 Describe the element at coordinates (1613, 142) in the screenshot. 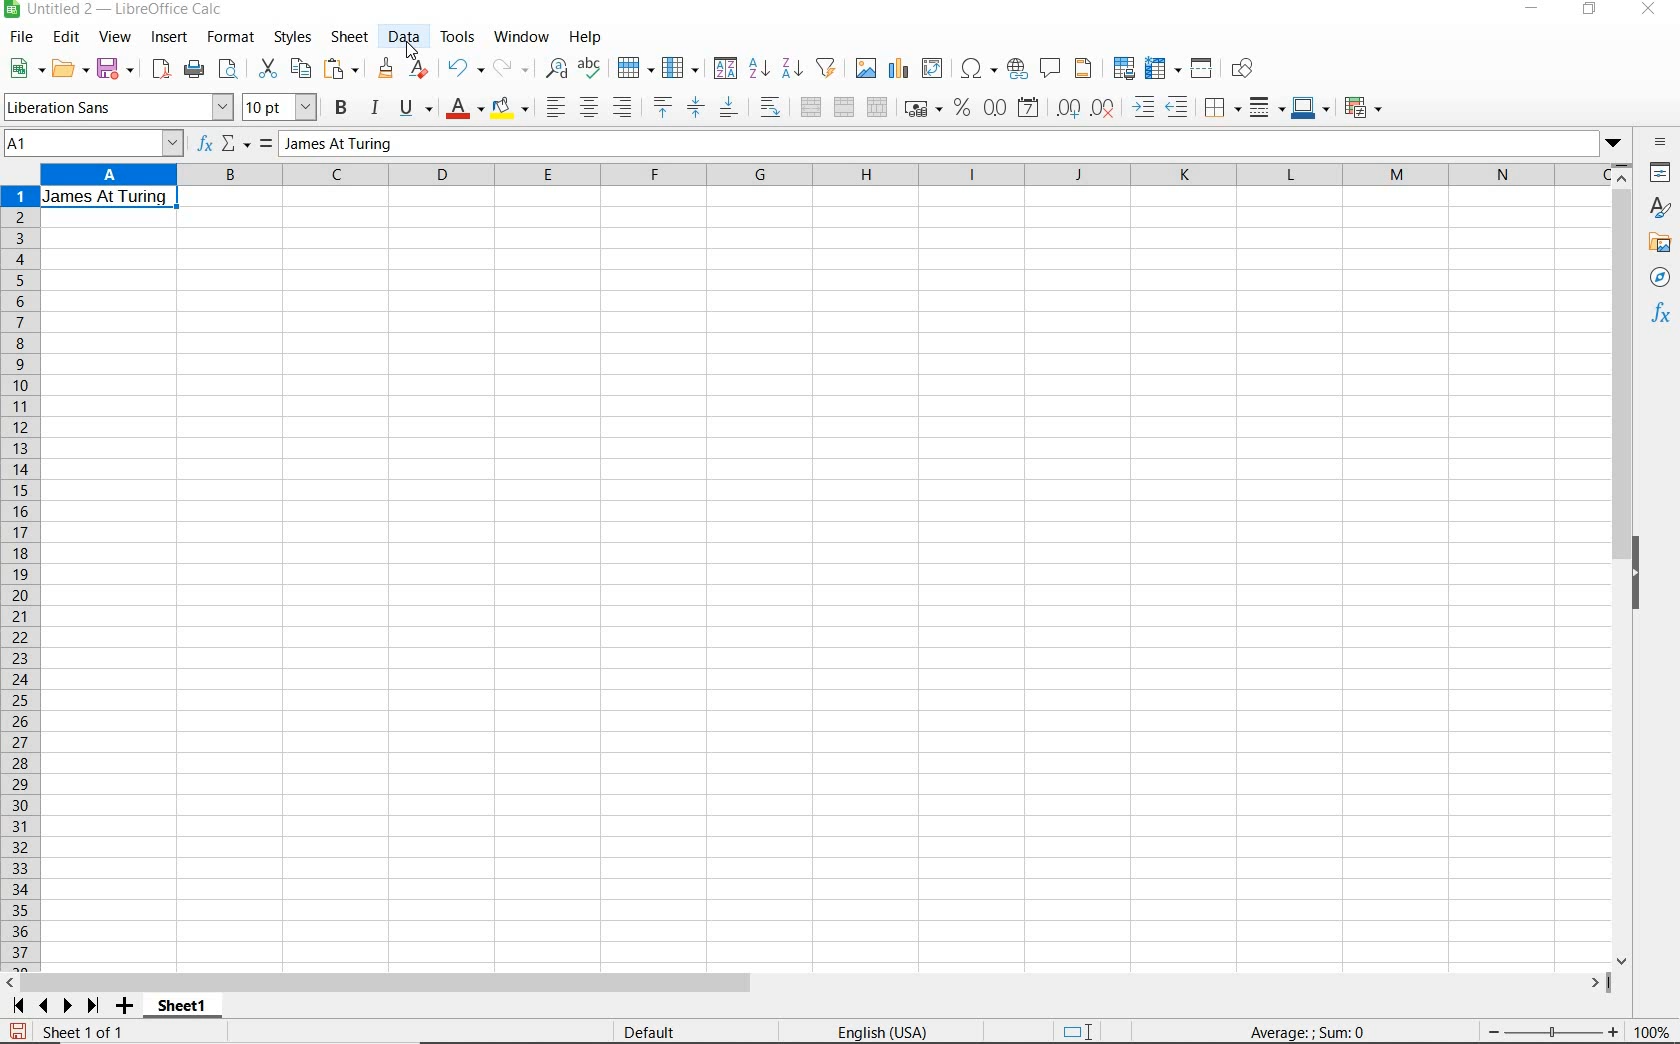

I see `dropdown` at that location.